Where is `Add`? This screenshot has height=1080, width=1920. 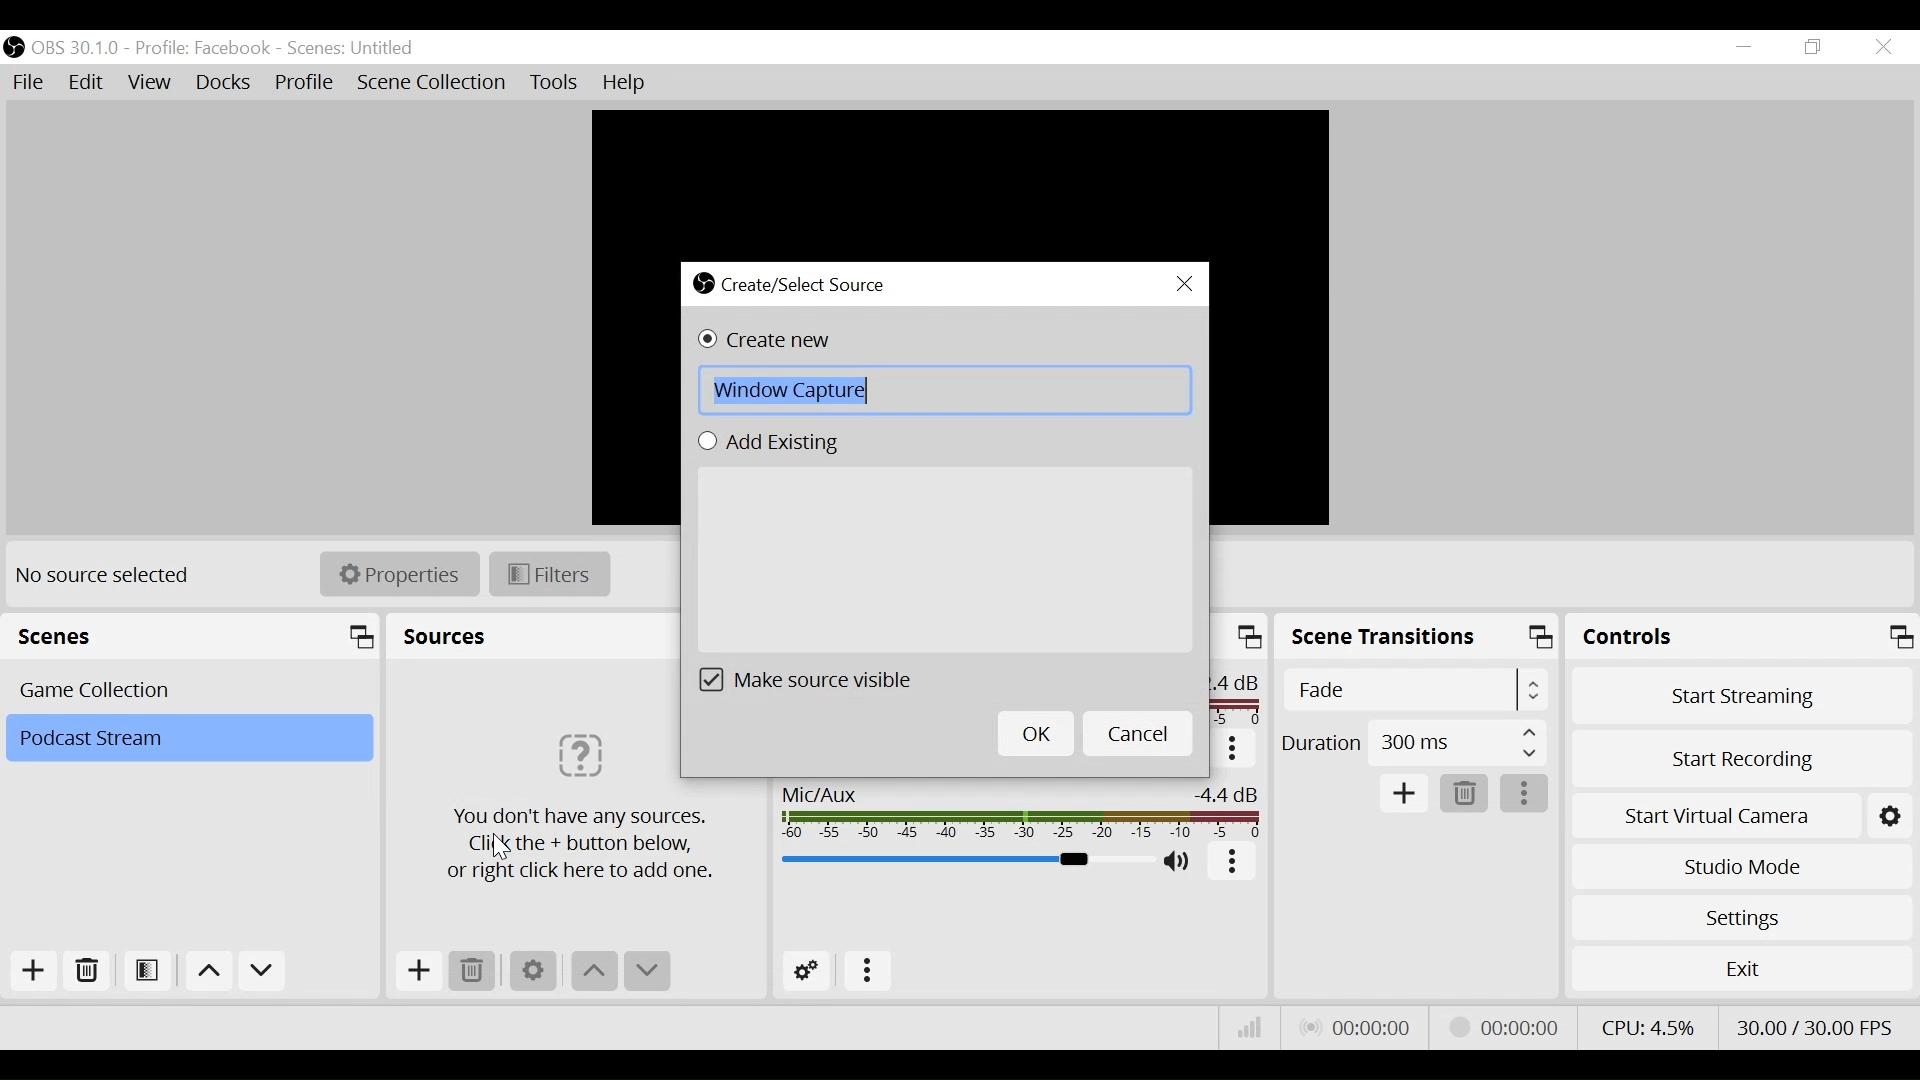 Add is located at coordinates (1406, 792).